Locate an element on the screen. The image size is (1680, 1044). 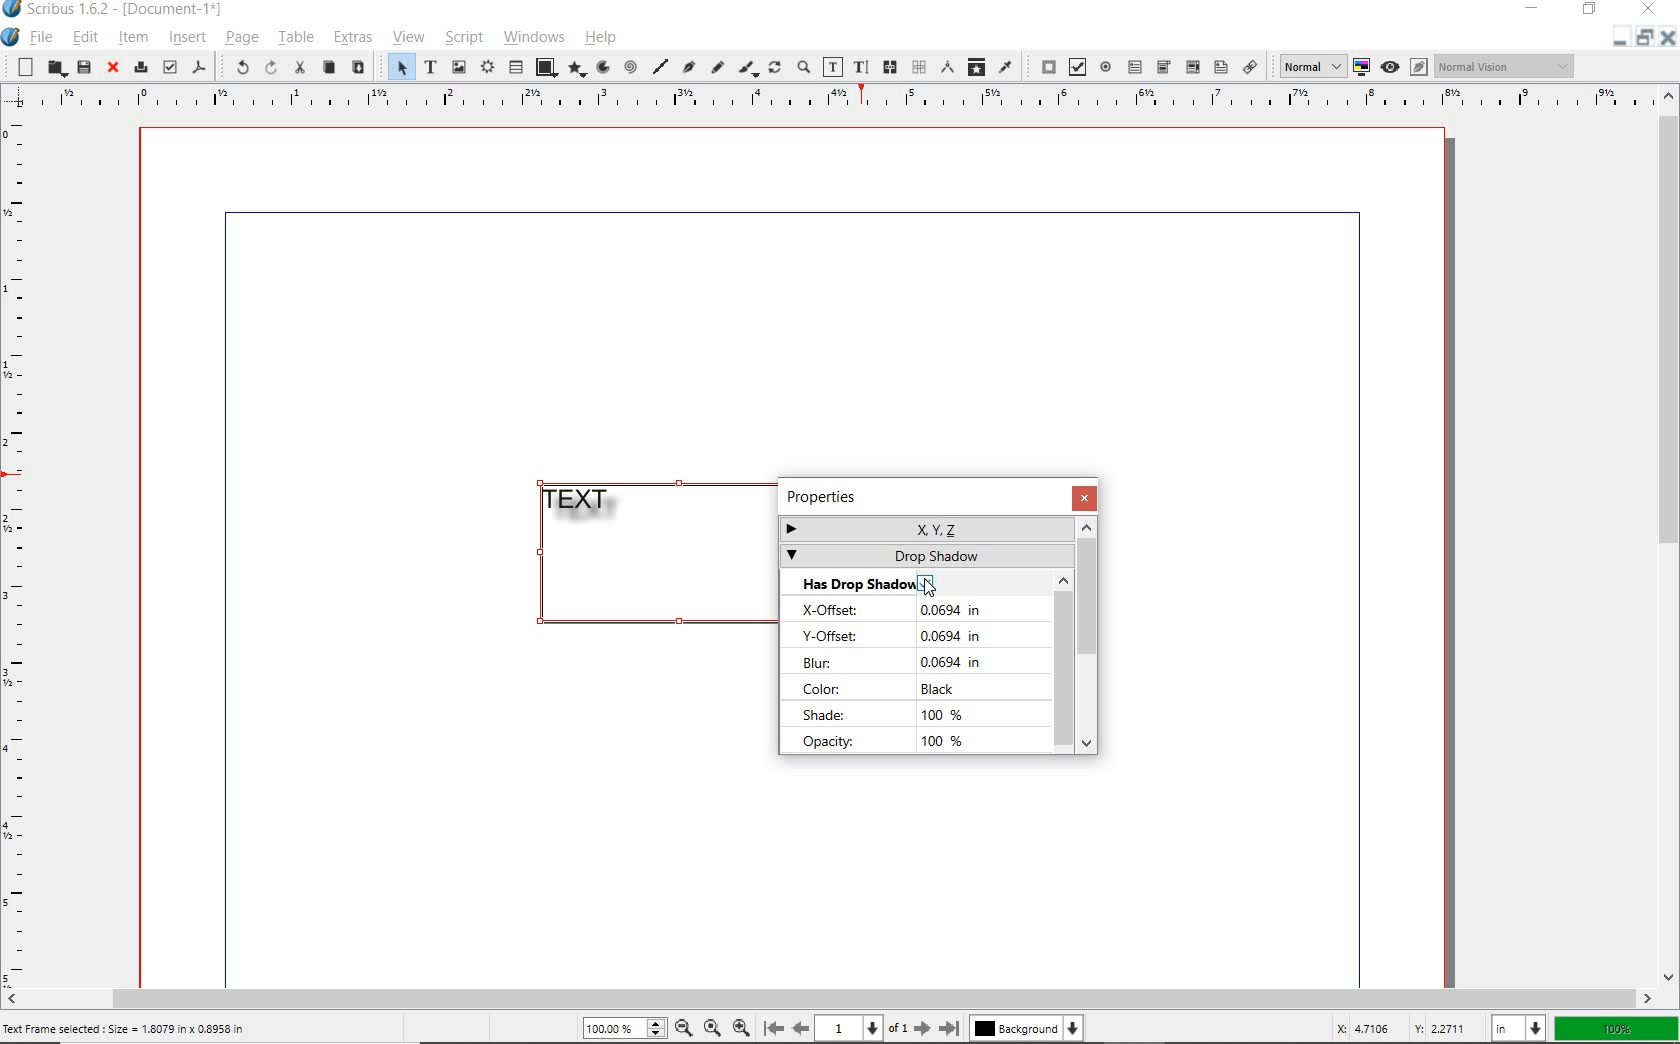
pdf combo box is located at coordinates (1191, 67).